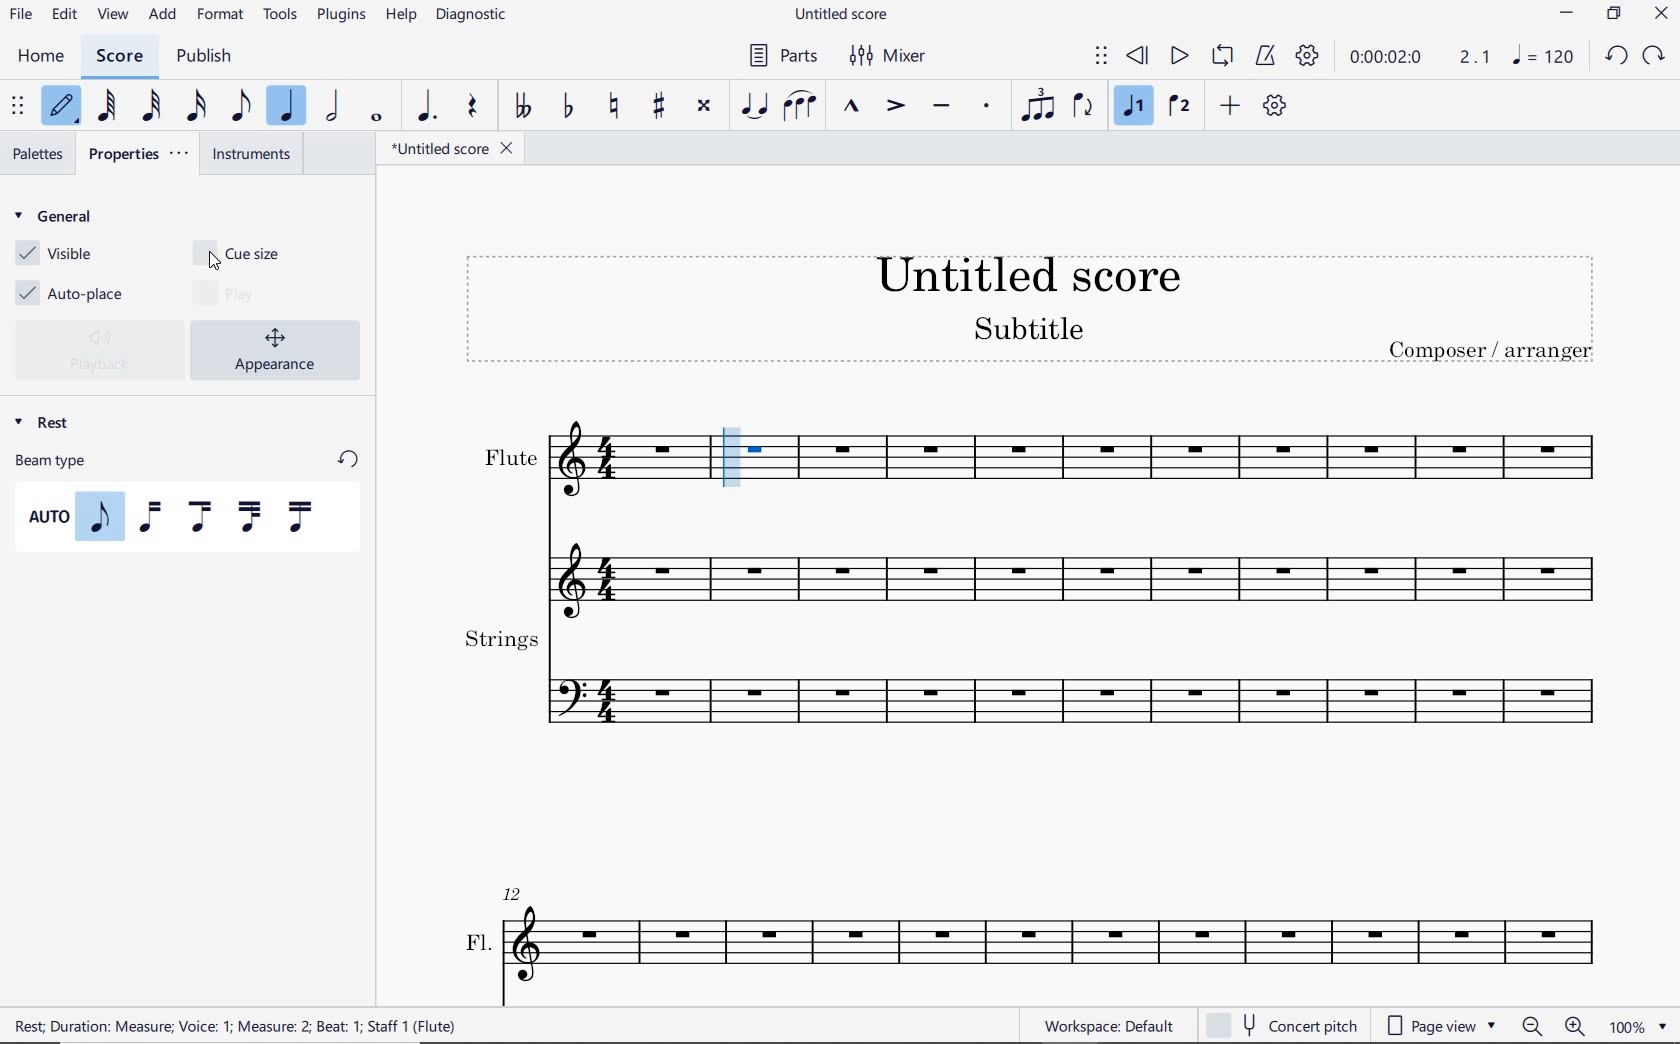 Image resolution: width=1680 pixels, height=1044 pixels. Describe the element at coordinates (1133, 106) in the screenshot. I see `VOICE 1` at that location.